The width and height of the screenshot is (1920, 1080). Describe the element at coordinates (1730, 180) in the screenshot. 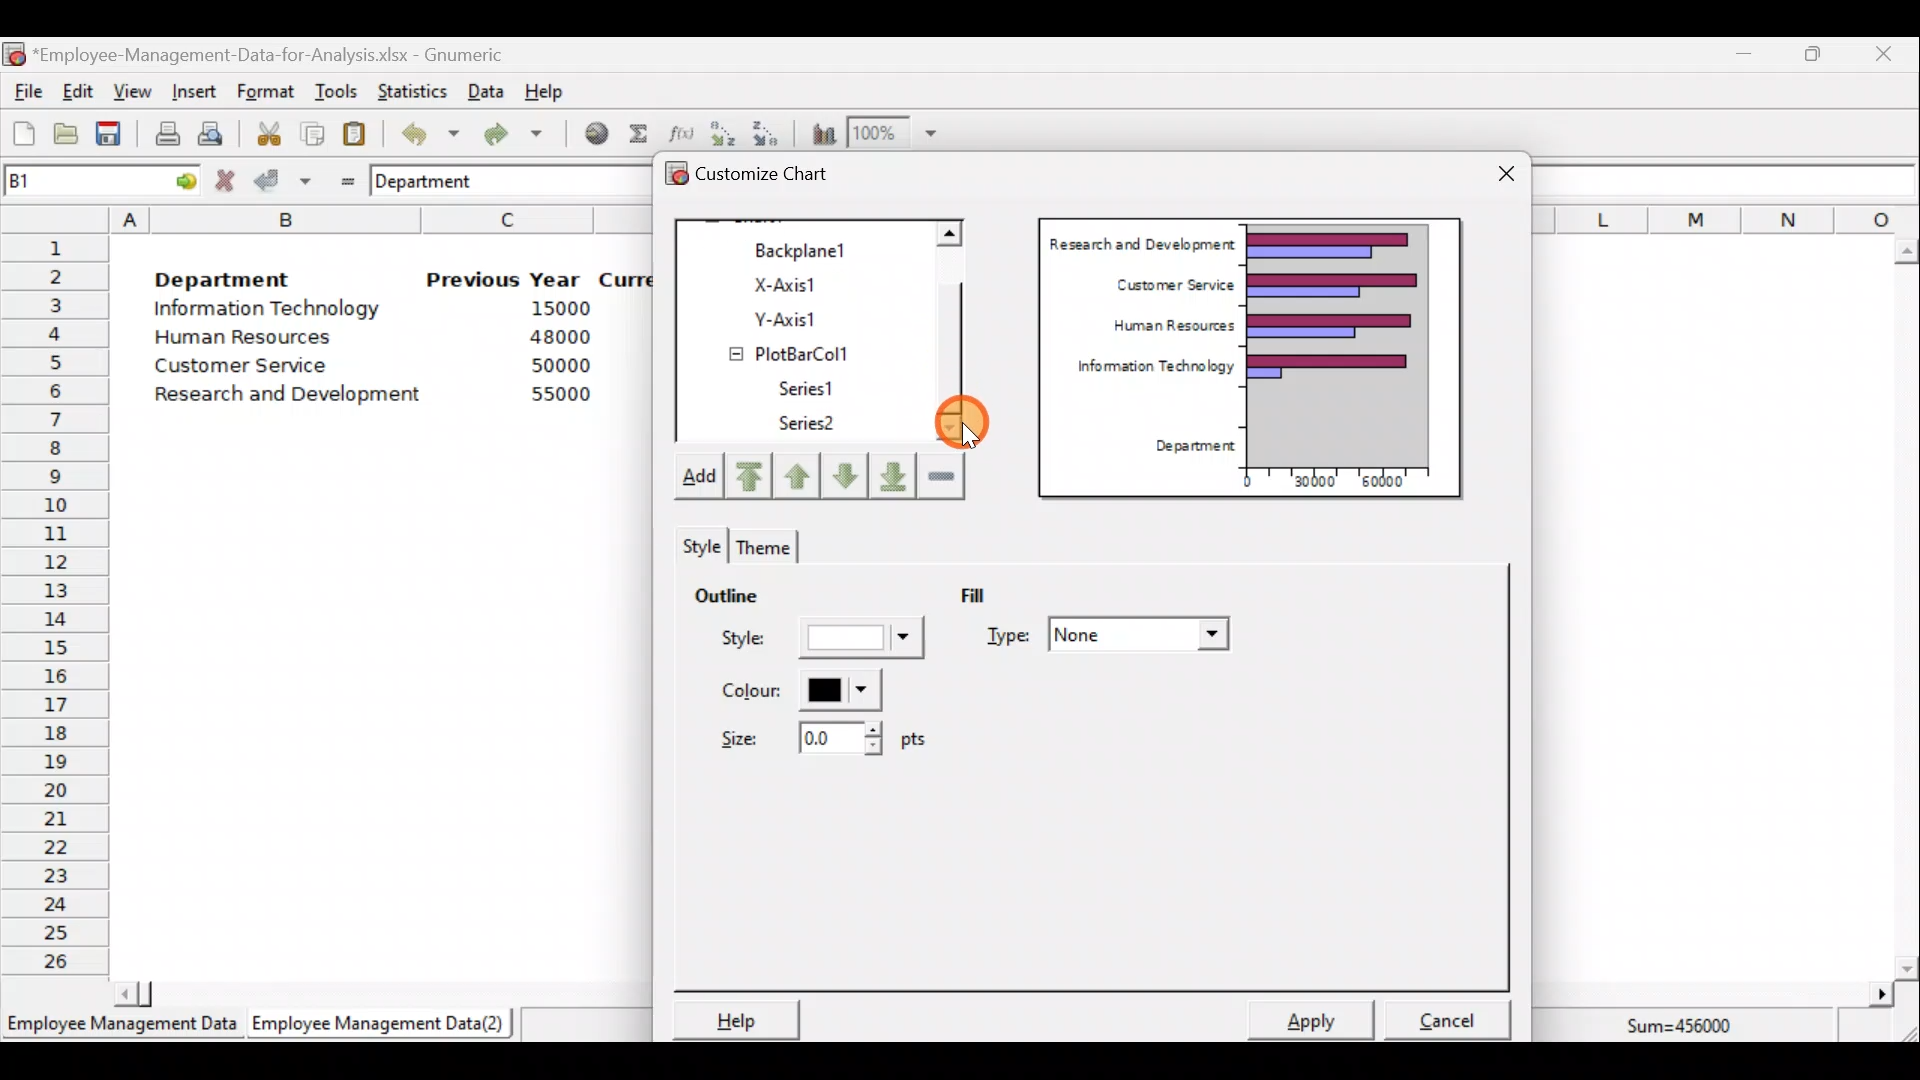

I see `Formula bar` at that location.